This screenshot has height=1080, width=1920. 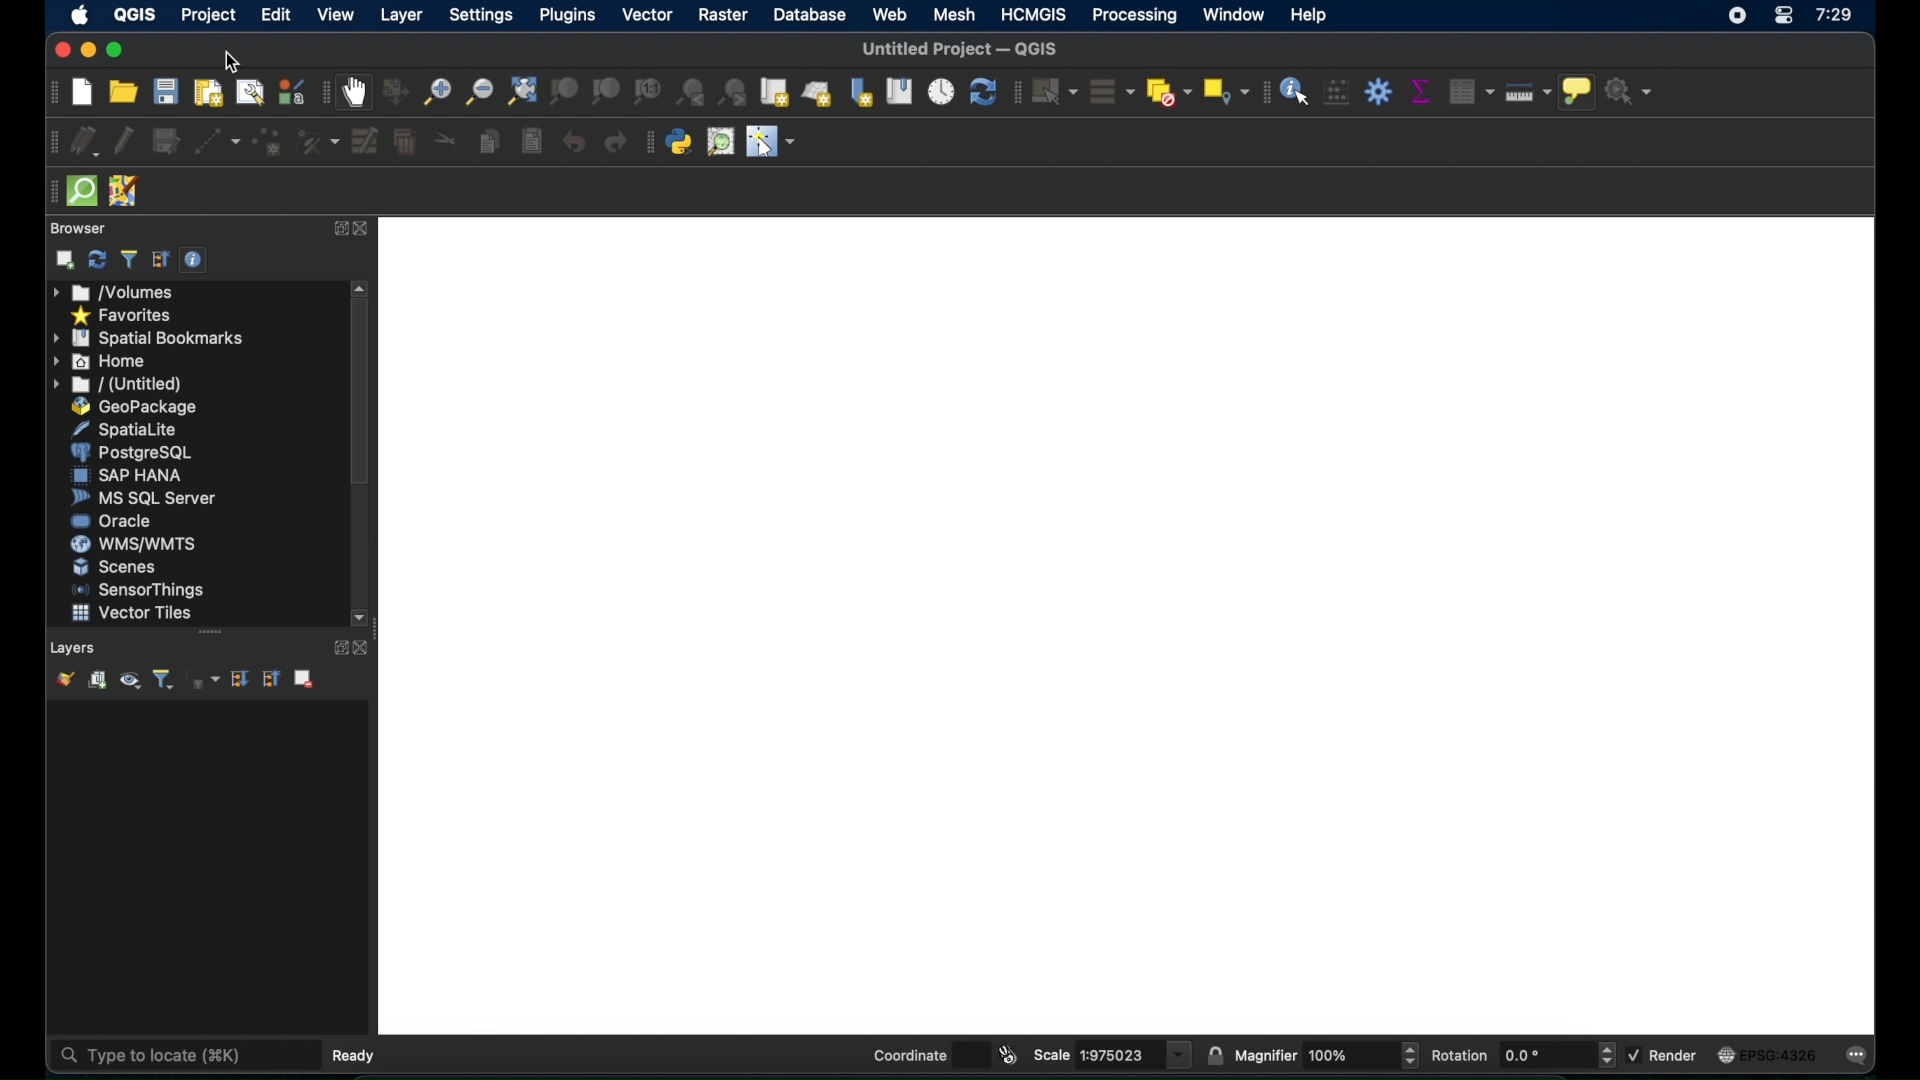 I want to click on show spatial bookmarks, so click(x=899, y=92).